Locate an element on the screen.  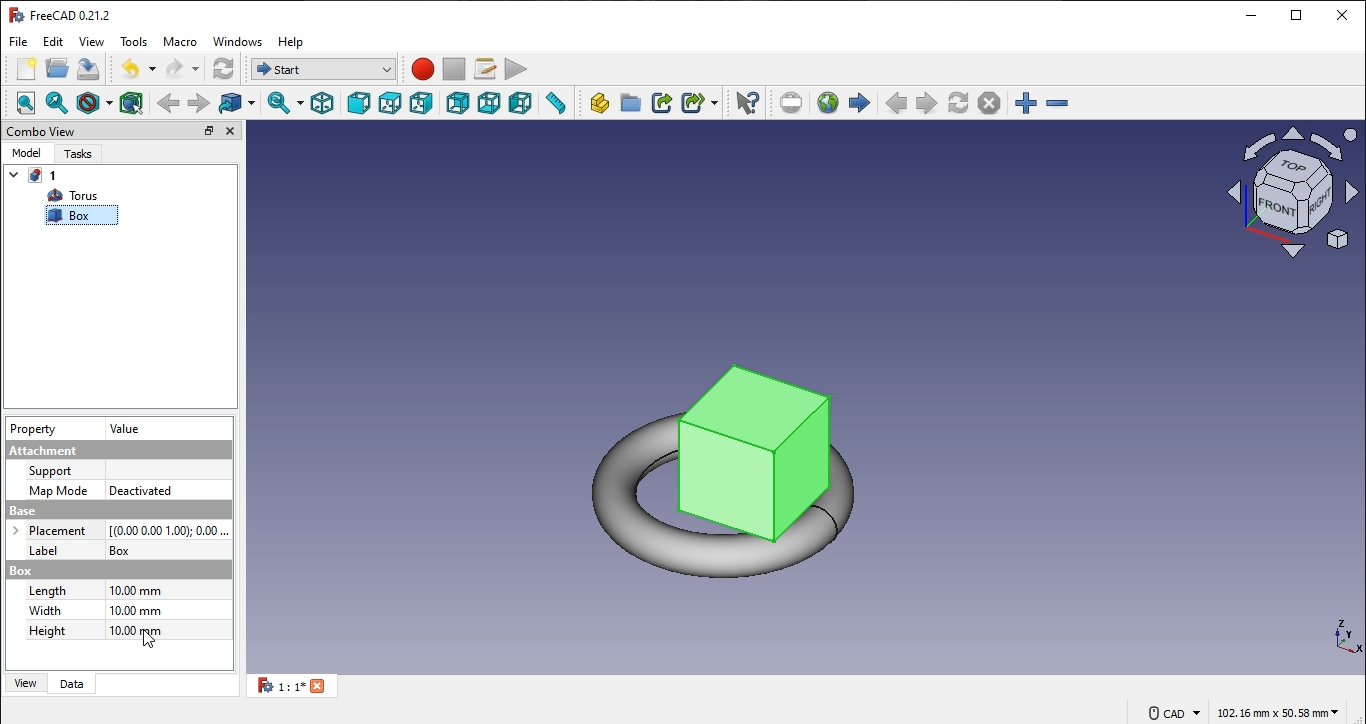
macro is located at coordinates (181, 44).